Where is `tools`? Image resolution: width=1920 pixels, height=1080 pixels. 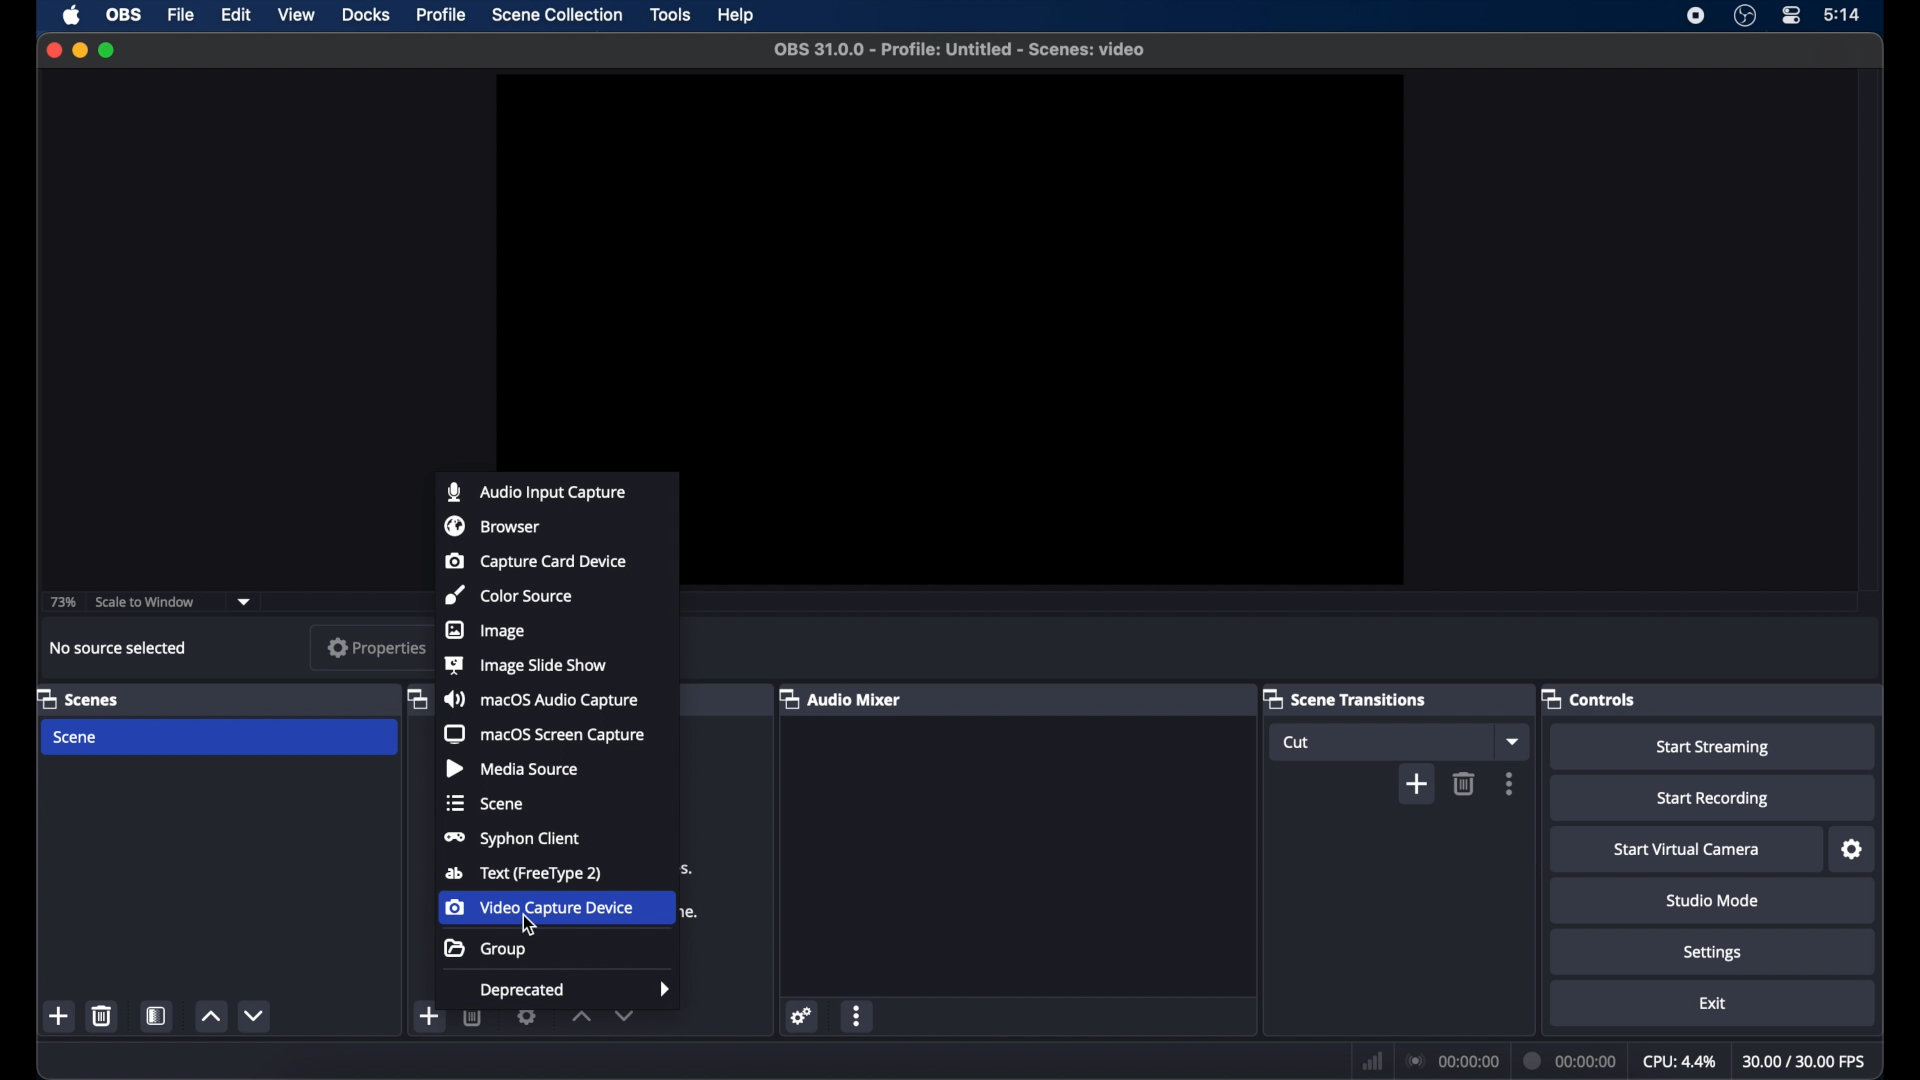 tools is located at coordinates (670, 13).